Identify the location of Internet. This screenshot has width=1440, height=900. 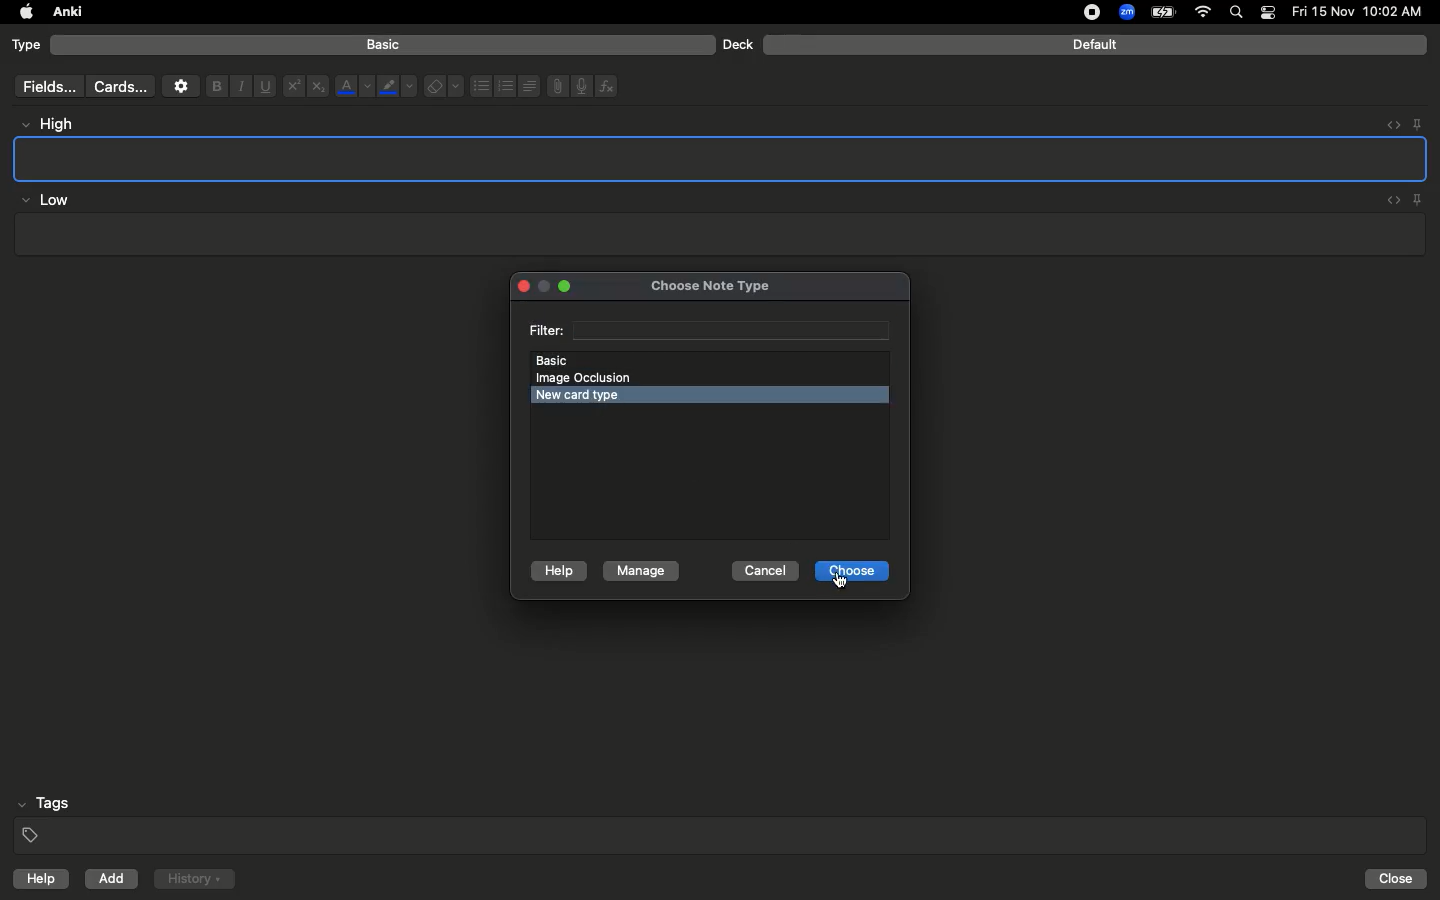
(1205, 13).